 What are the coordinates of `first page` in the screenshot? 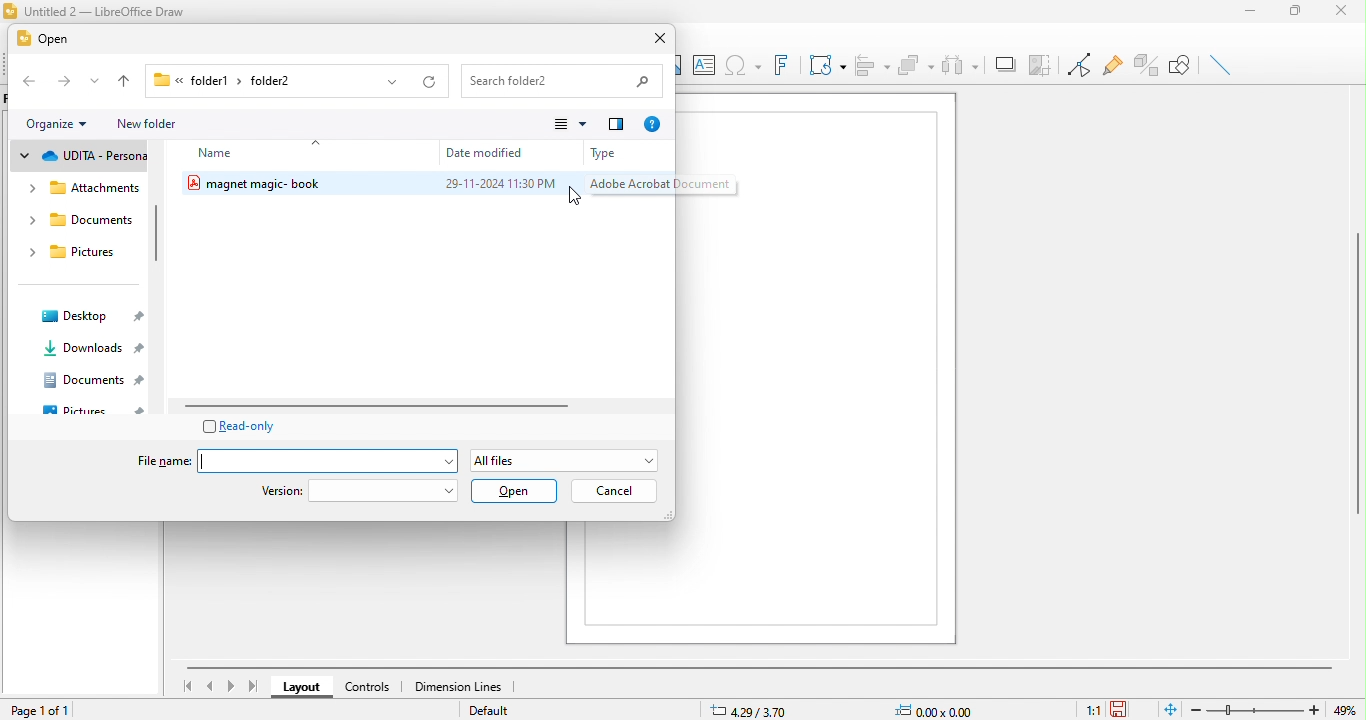 It's located at (186, 685).